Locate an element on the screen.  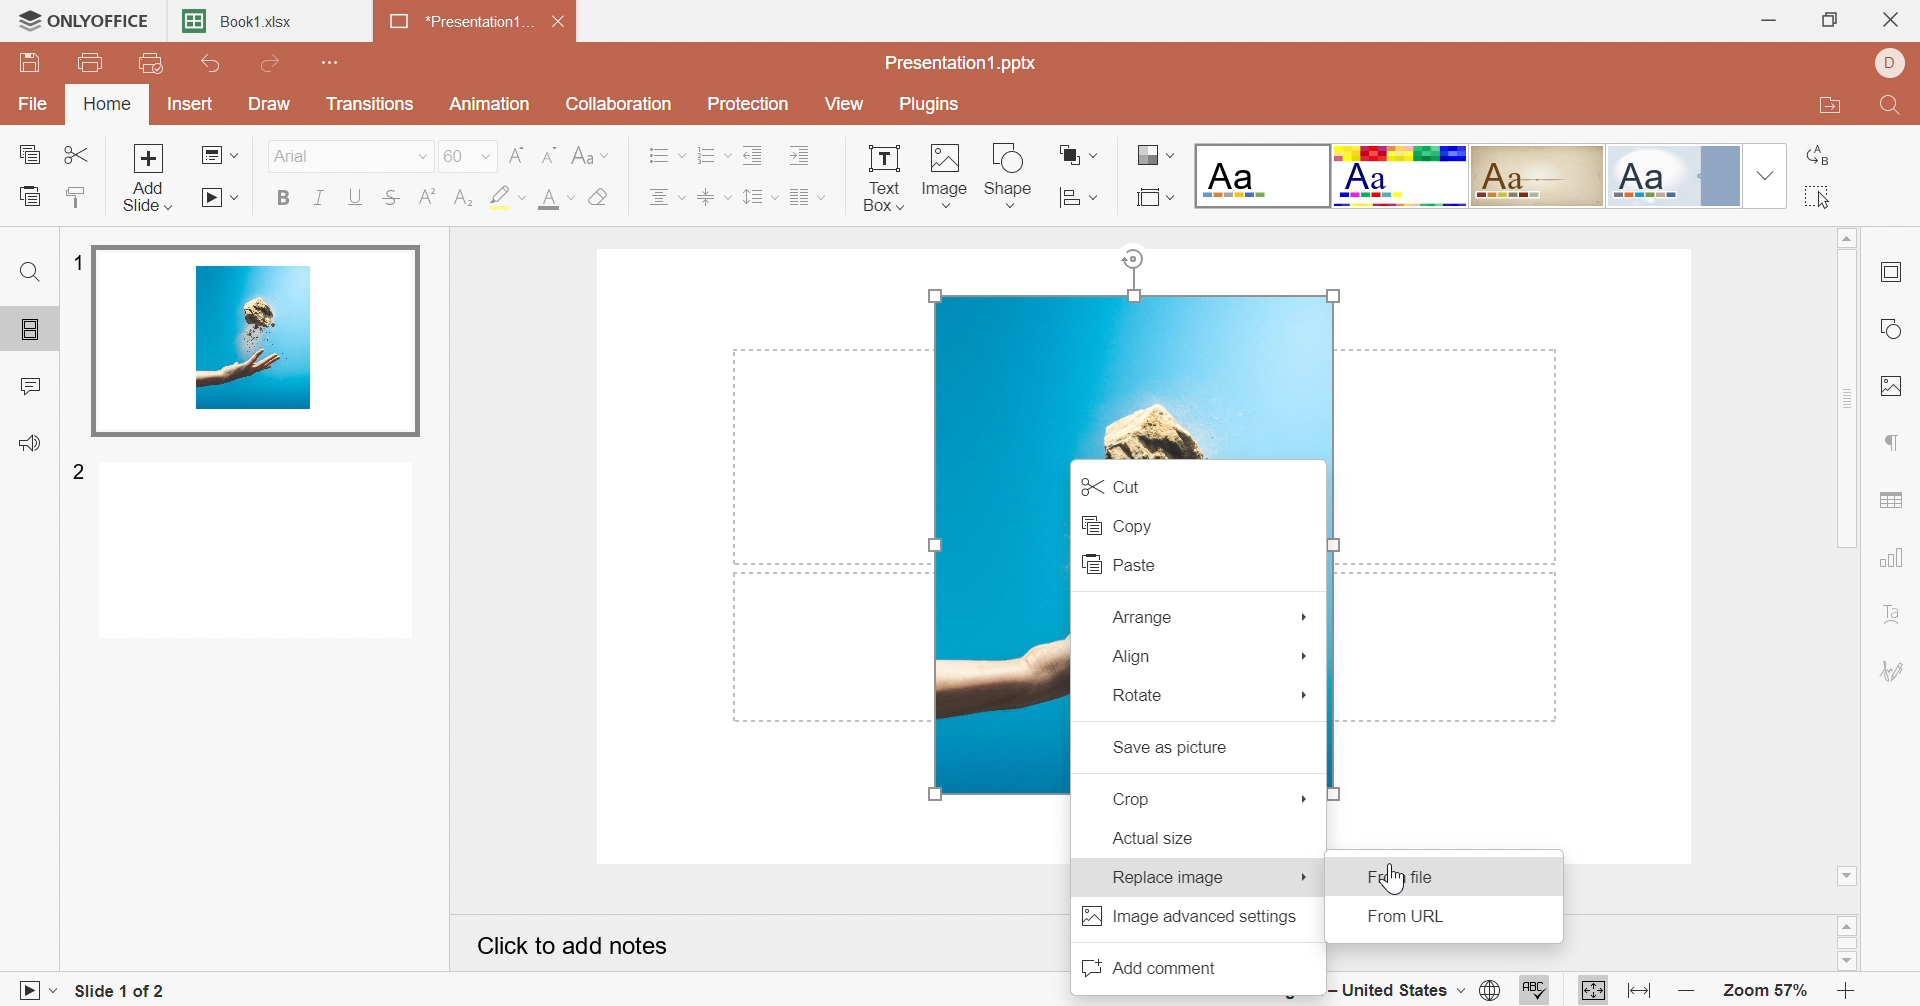
Rotate is located at coordinates (1138, 695).